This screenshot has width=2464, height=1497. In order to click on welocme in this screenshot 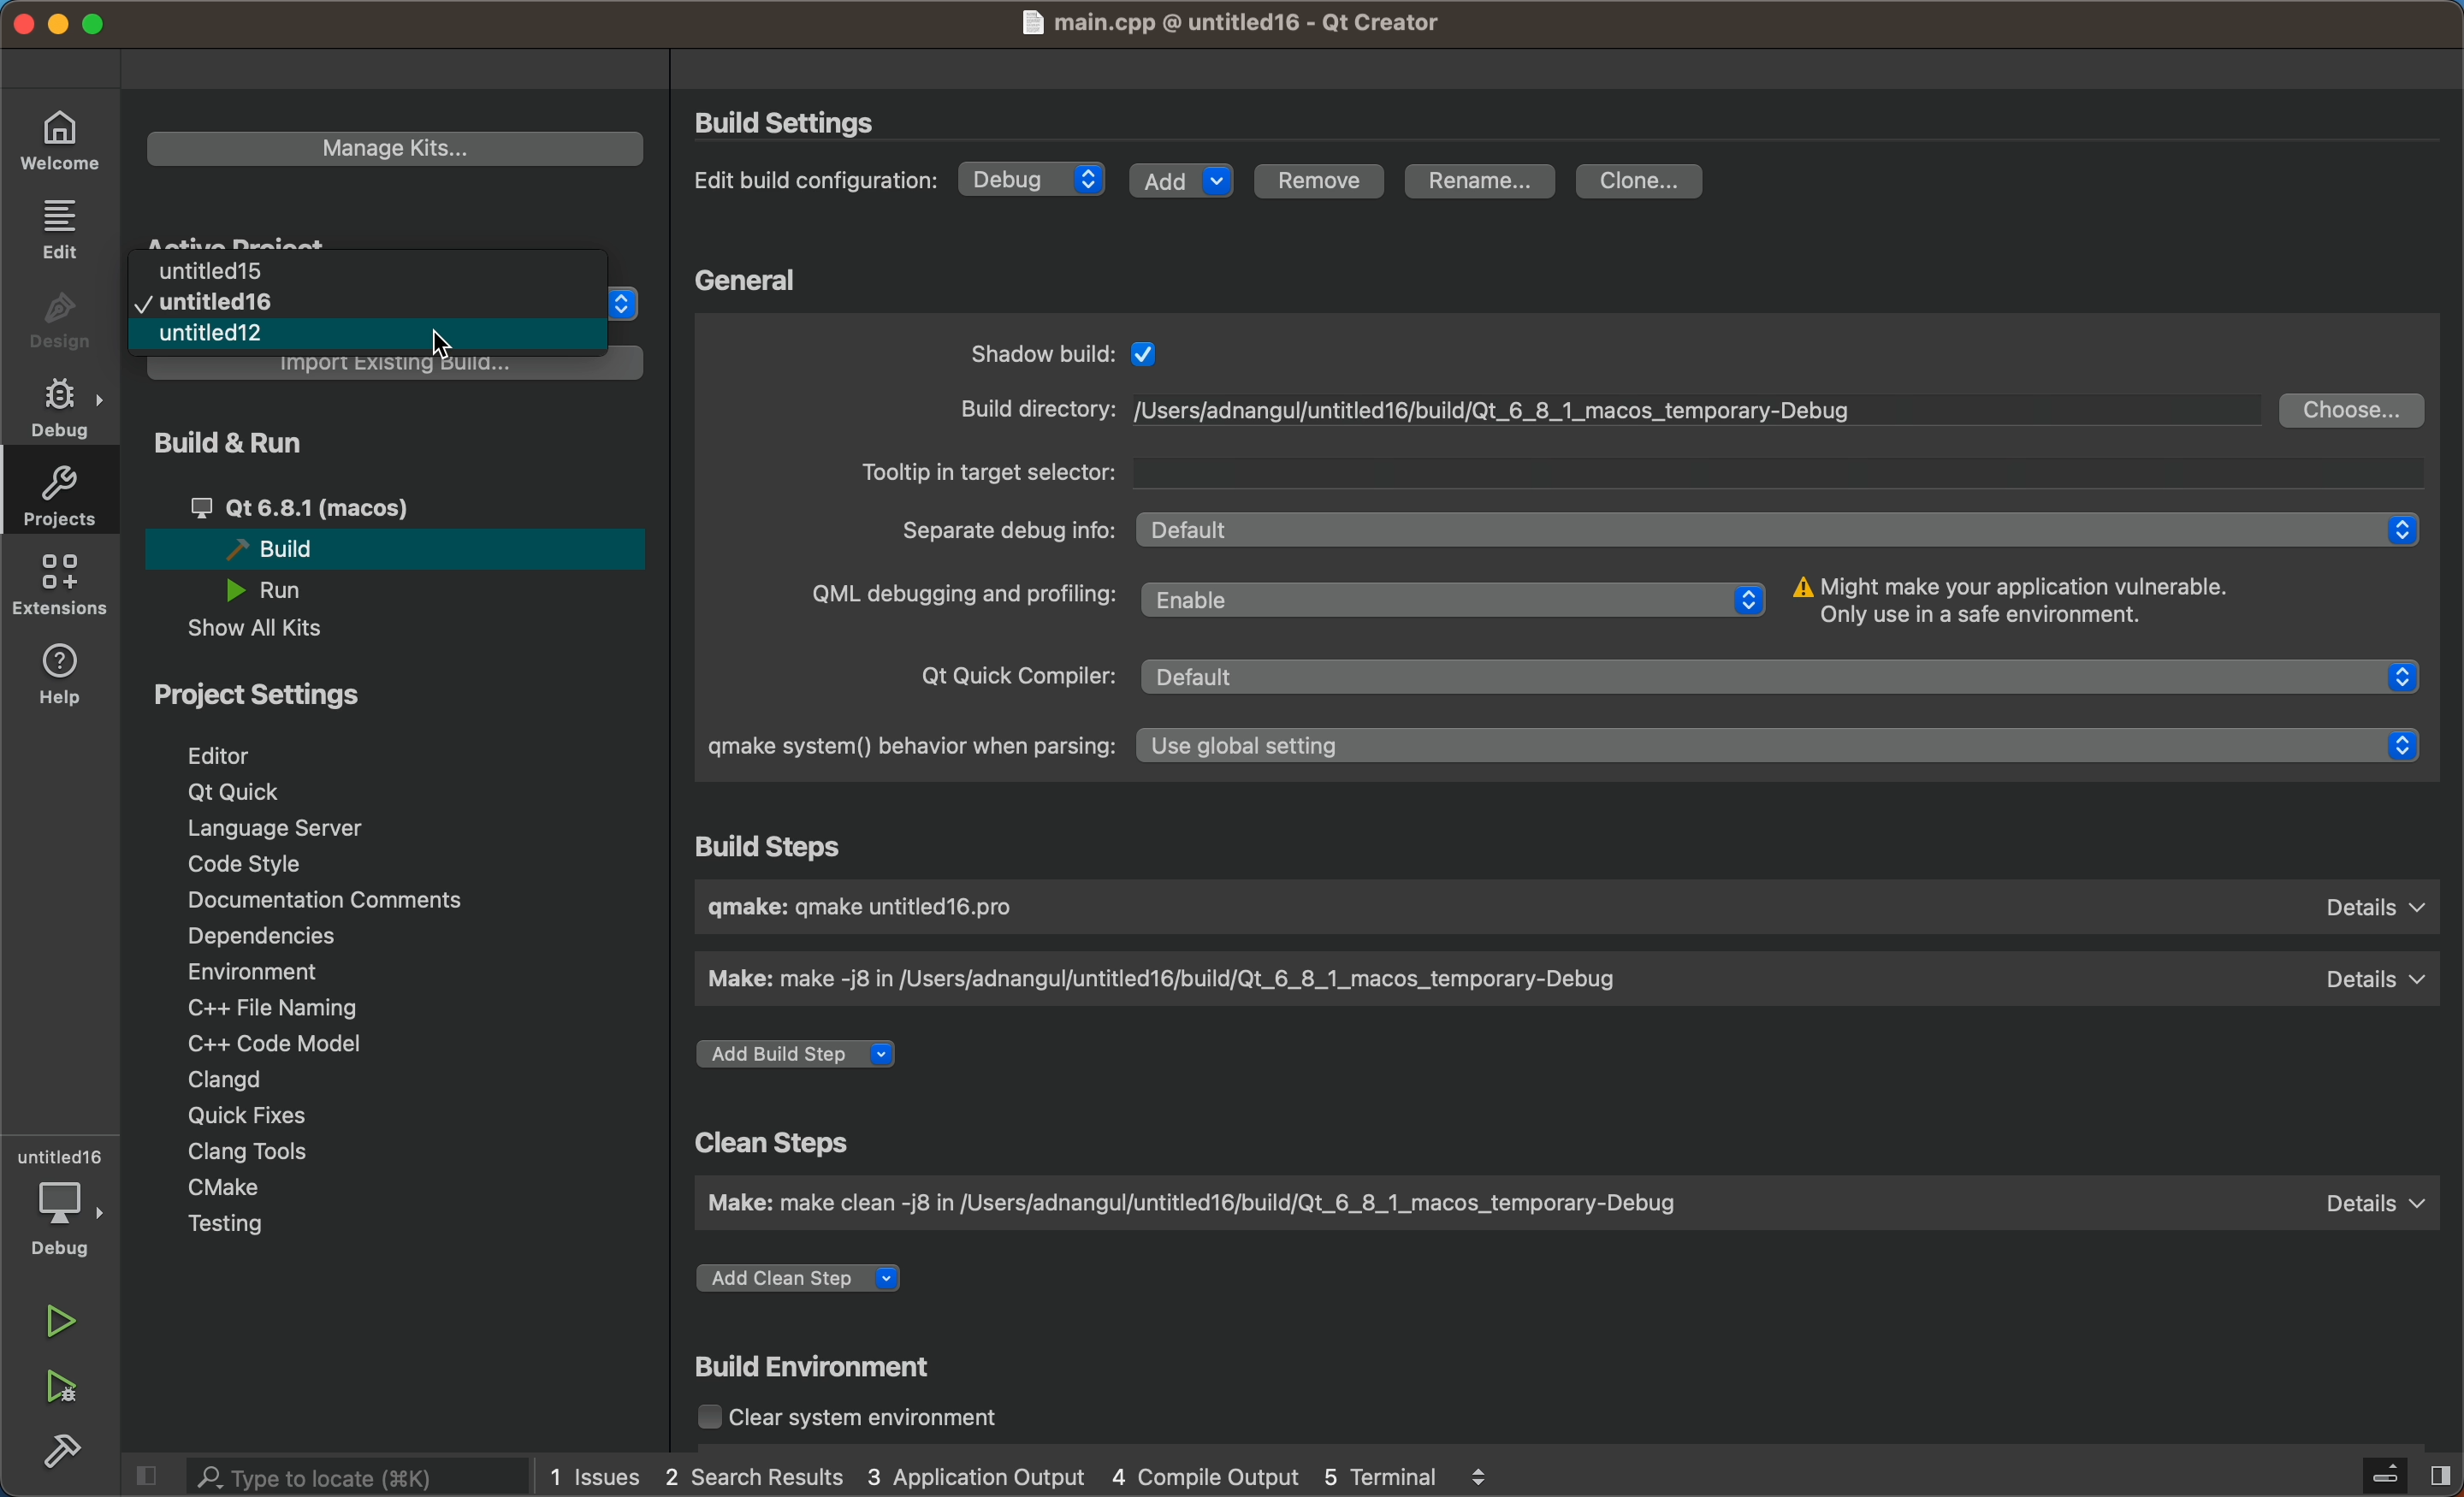, I will do `click(56, 144)`.